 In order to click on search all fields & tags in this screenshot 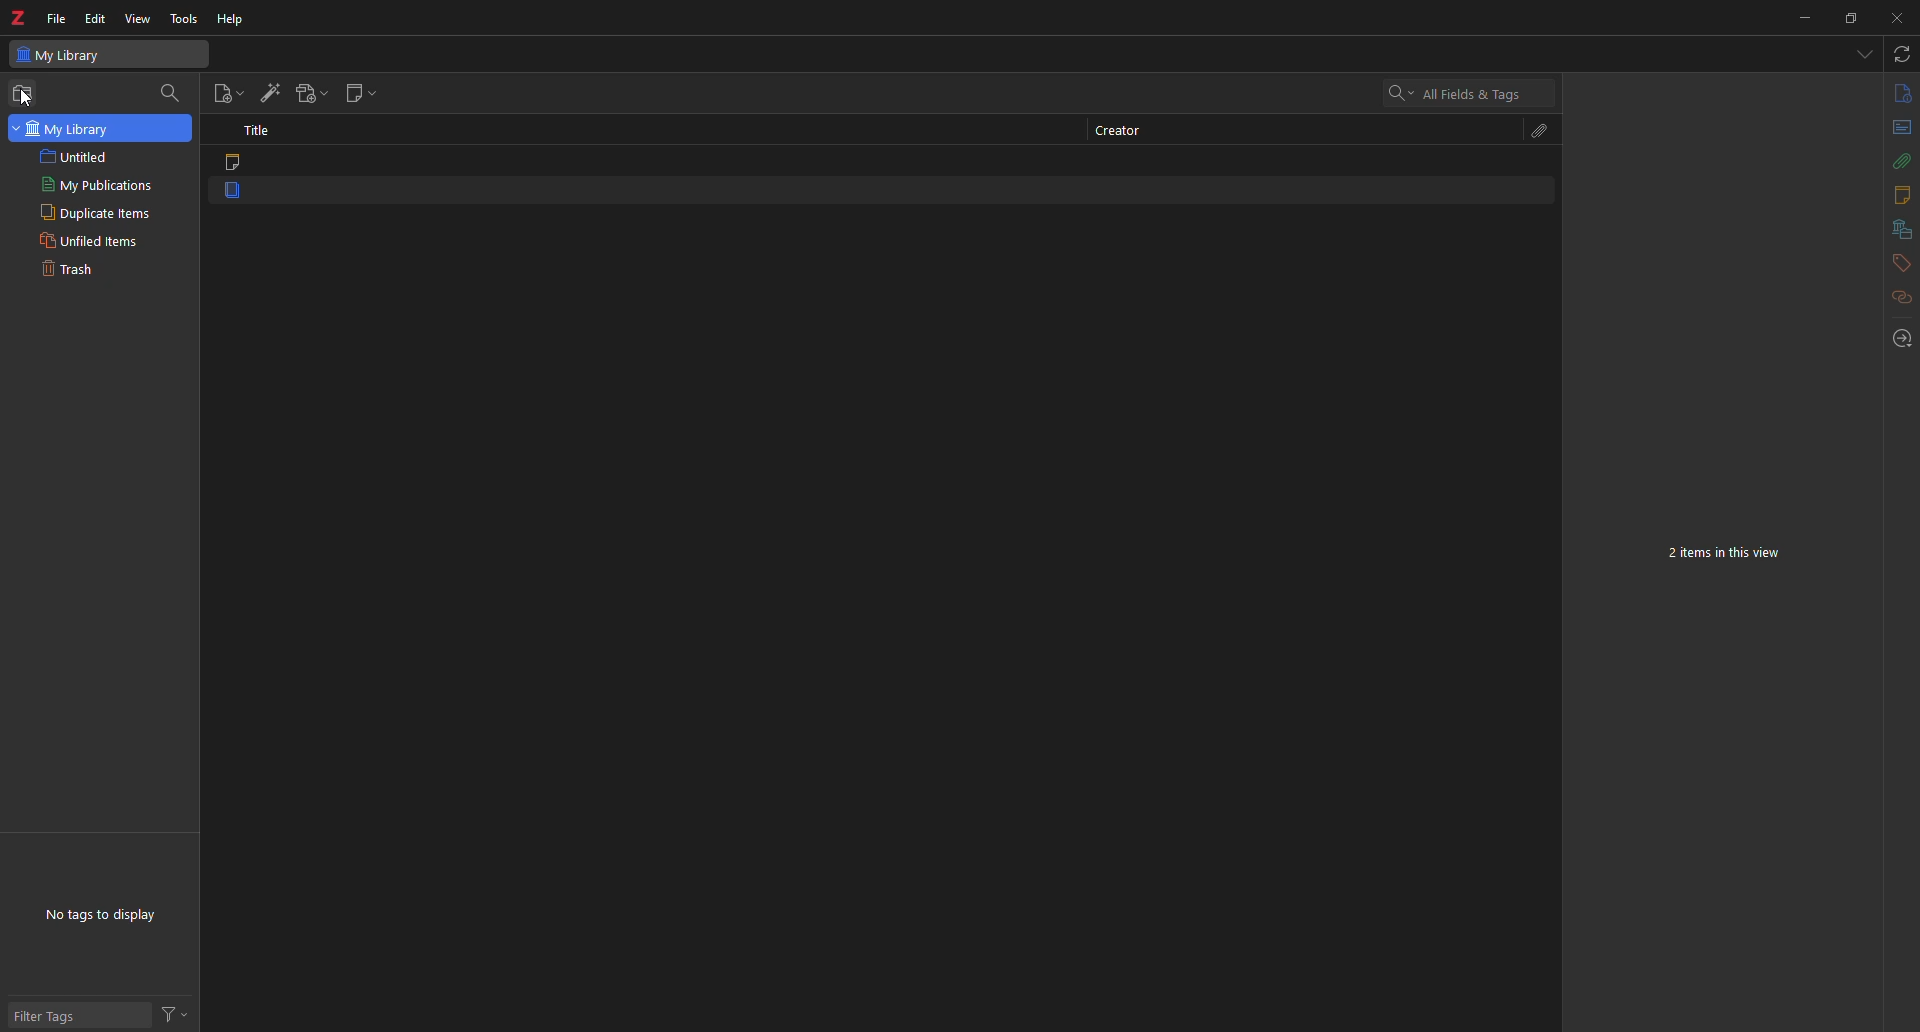, I will do `click(1455, 94)`.